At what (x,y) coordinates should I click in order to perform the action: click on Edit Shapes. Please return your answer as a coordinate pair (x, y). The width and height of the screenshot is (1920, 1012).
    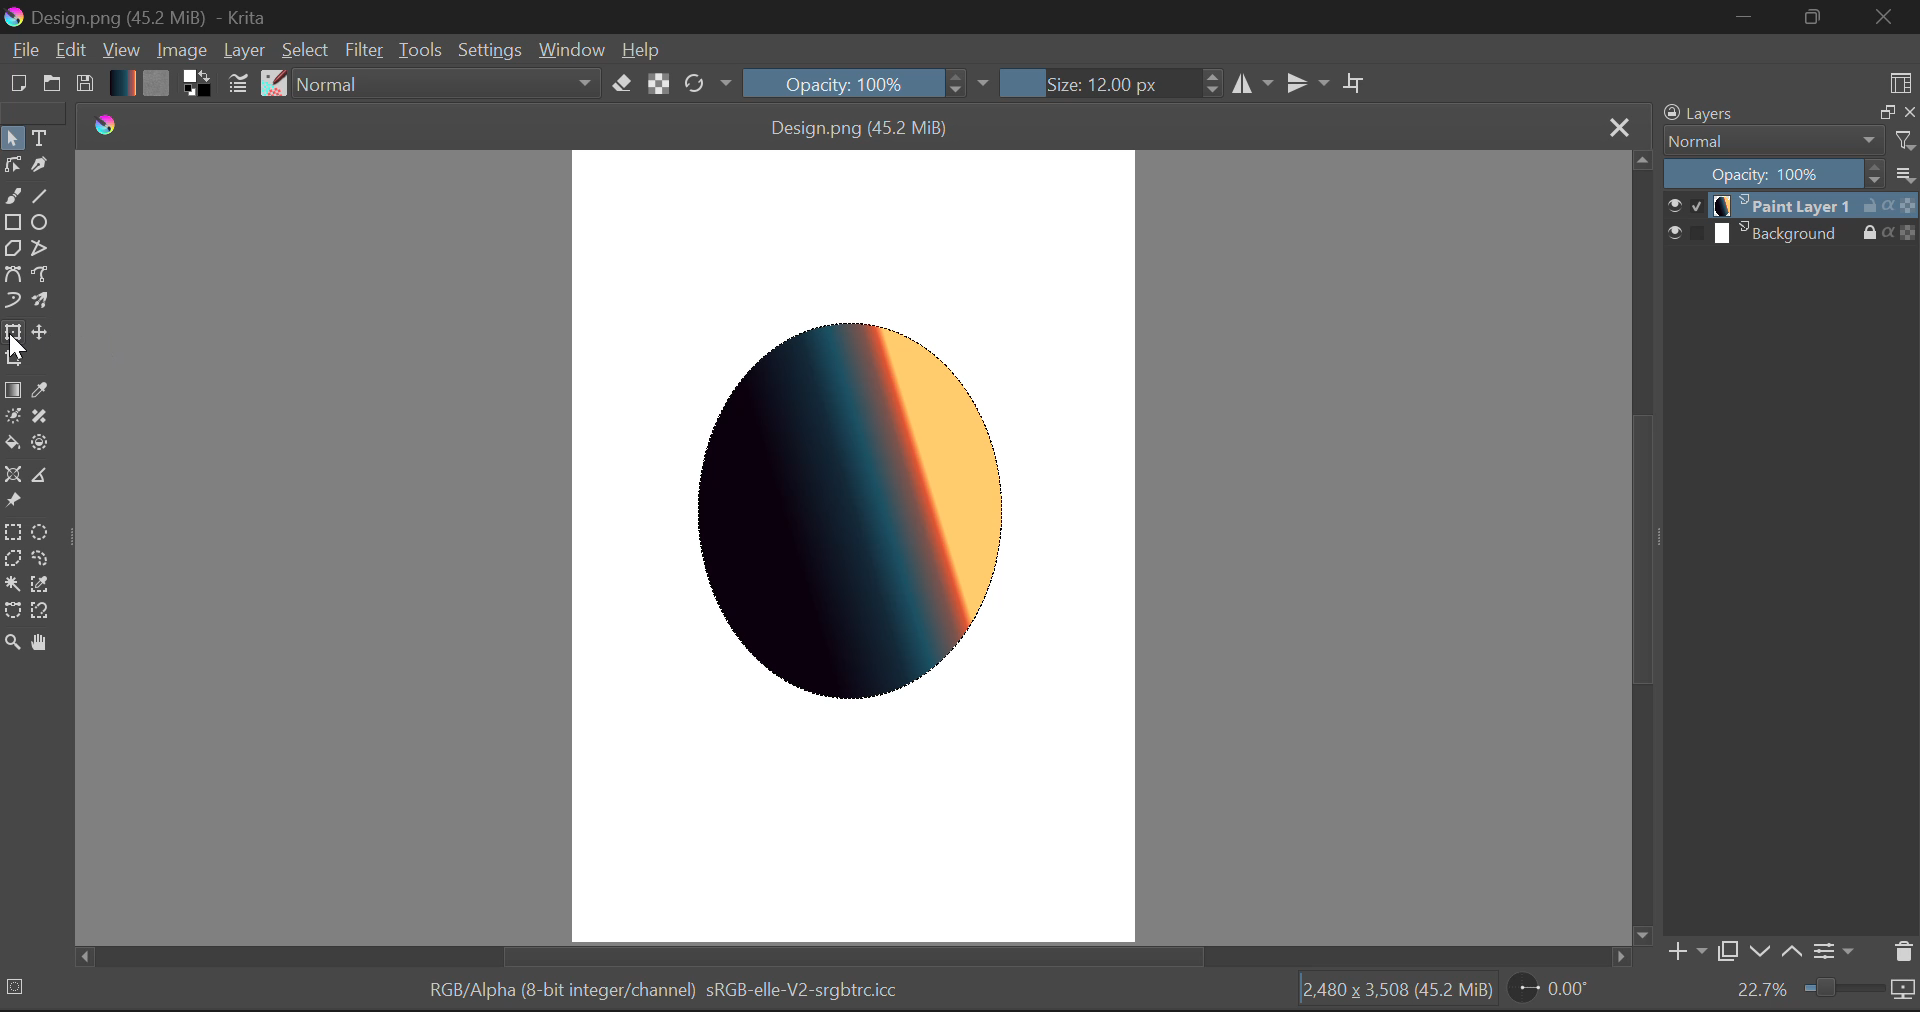
    Looking at the image, I should click on (12, 163).